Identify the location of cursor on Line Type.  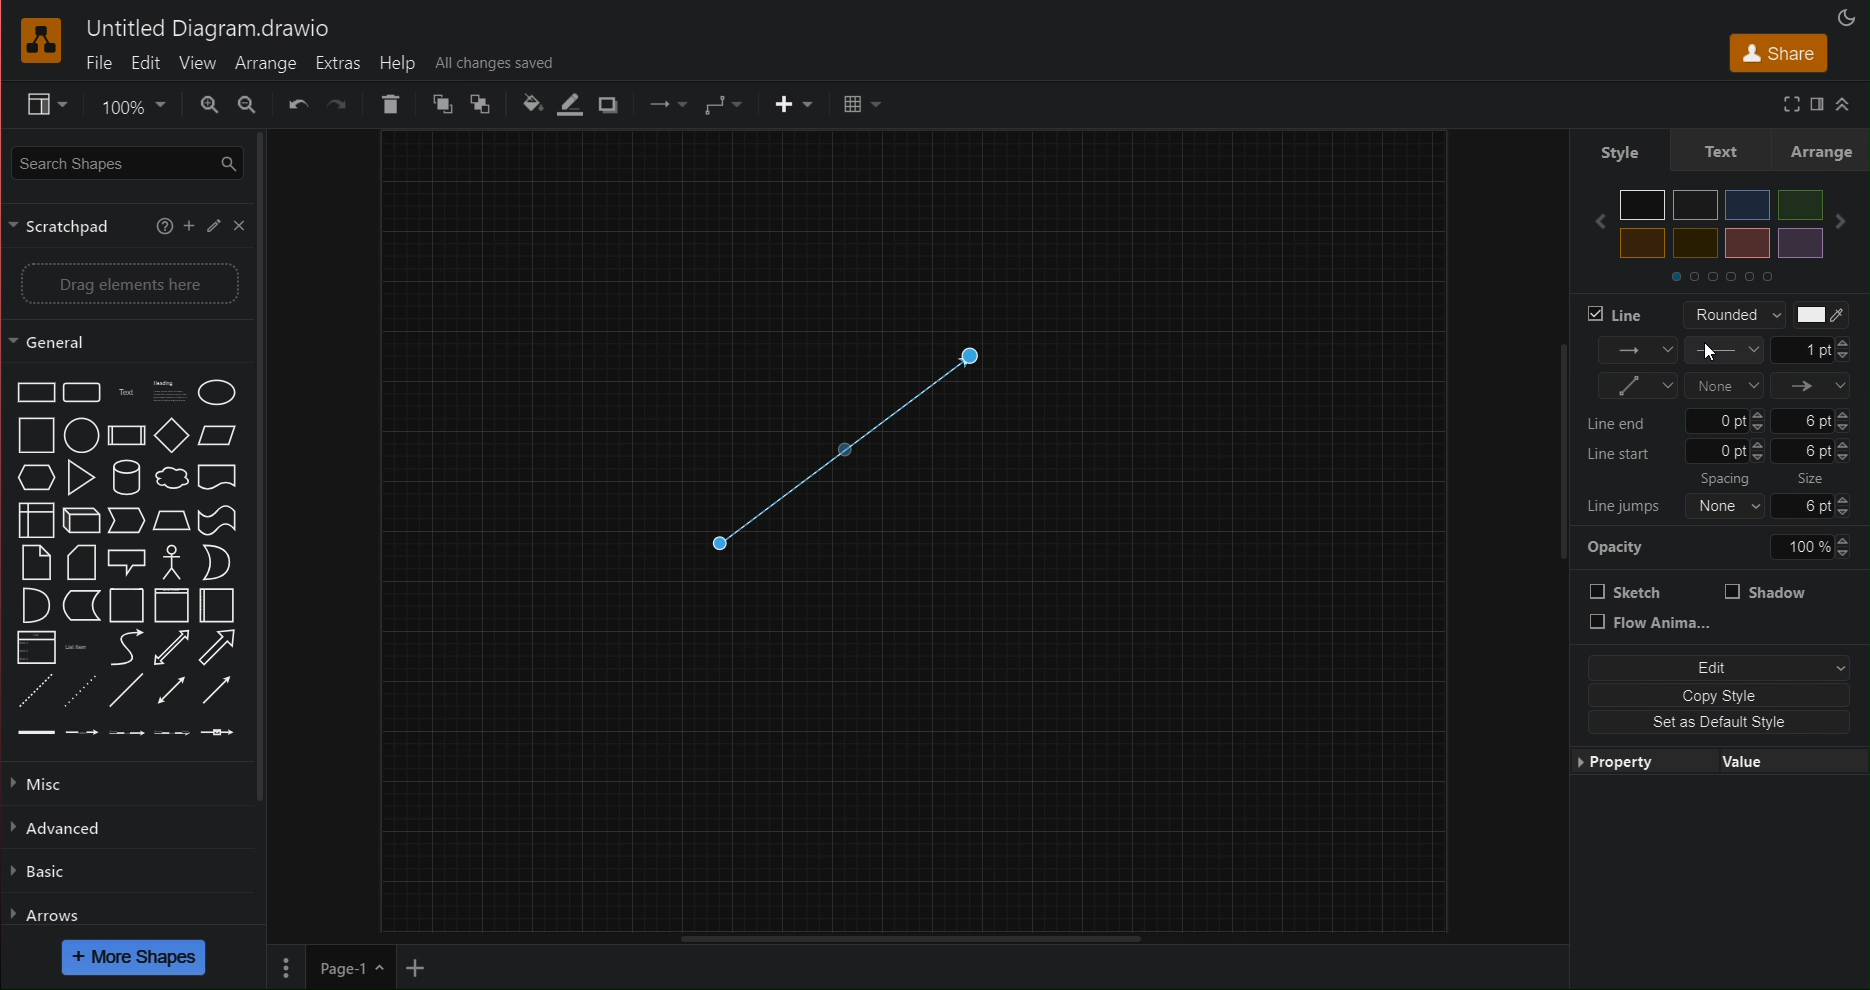
(1713, 353).